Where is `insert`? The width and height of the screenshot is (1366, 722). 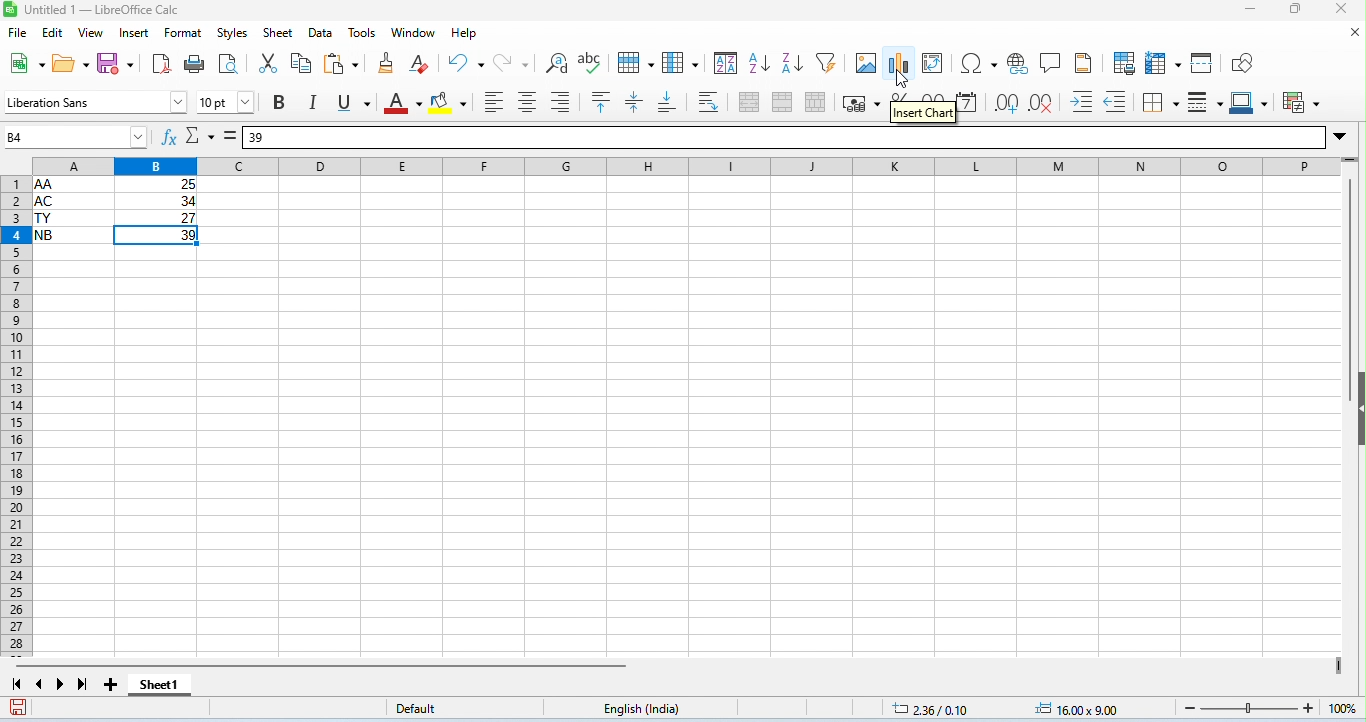
insert is located at coordinates (135, 34).